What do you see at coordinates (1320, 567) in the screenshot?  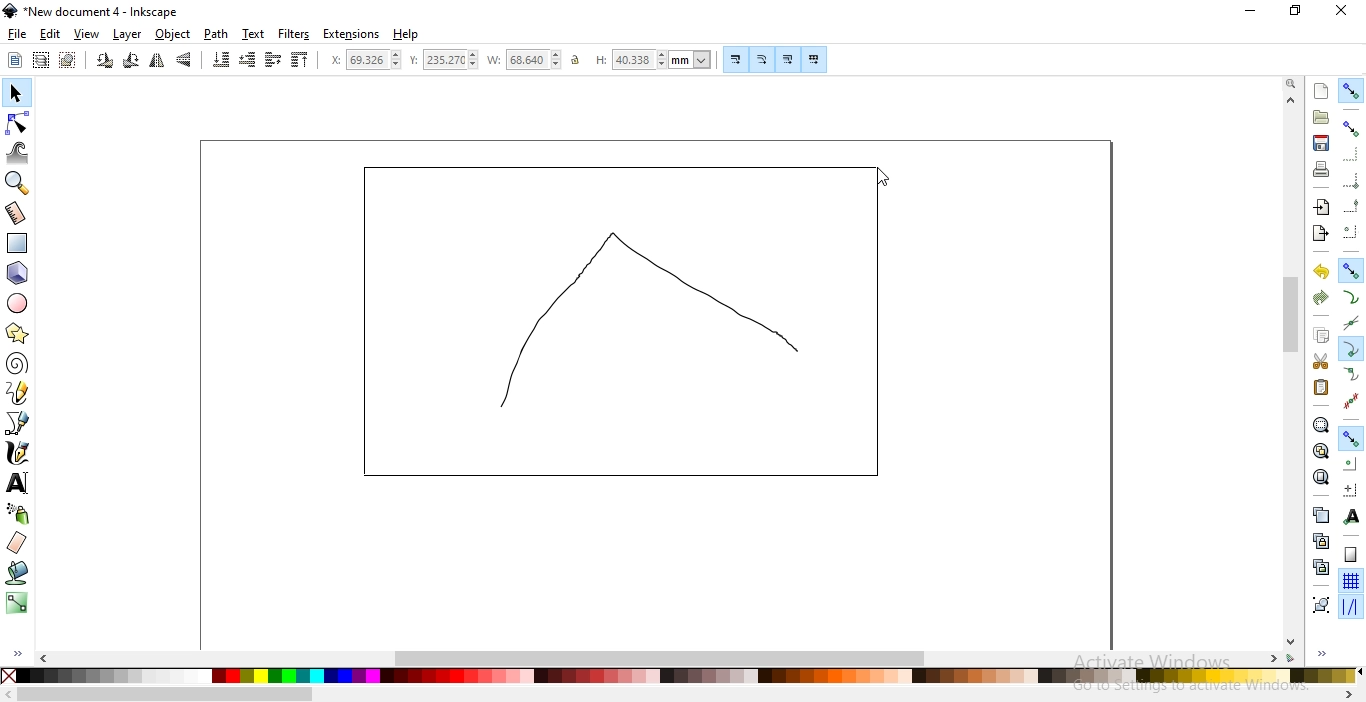 I see `cut the selected clones links to the originals` at bounding box center [1320, 567].